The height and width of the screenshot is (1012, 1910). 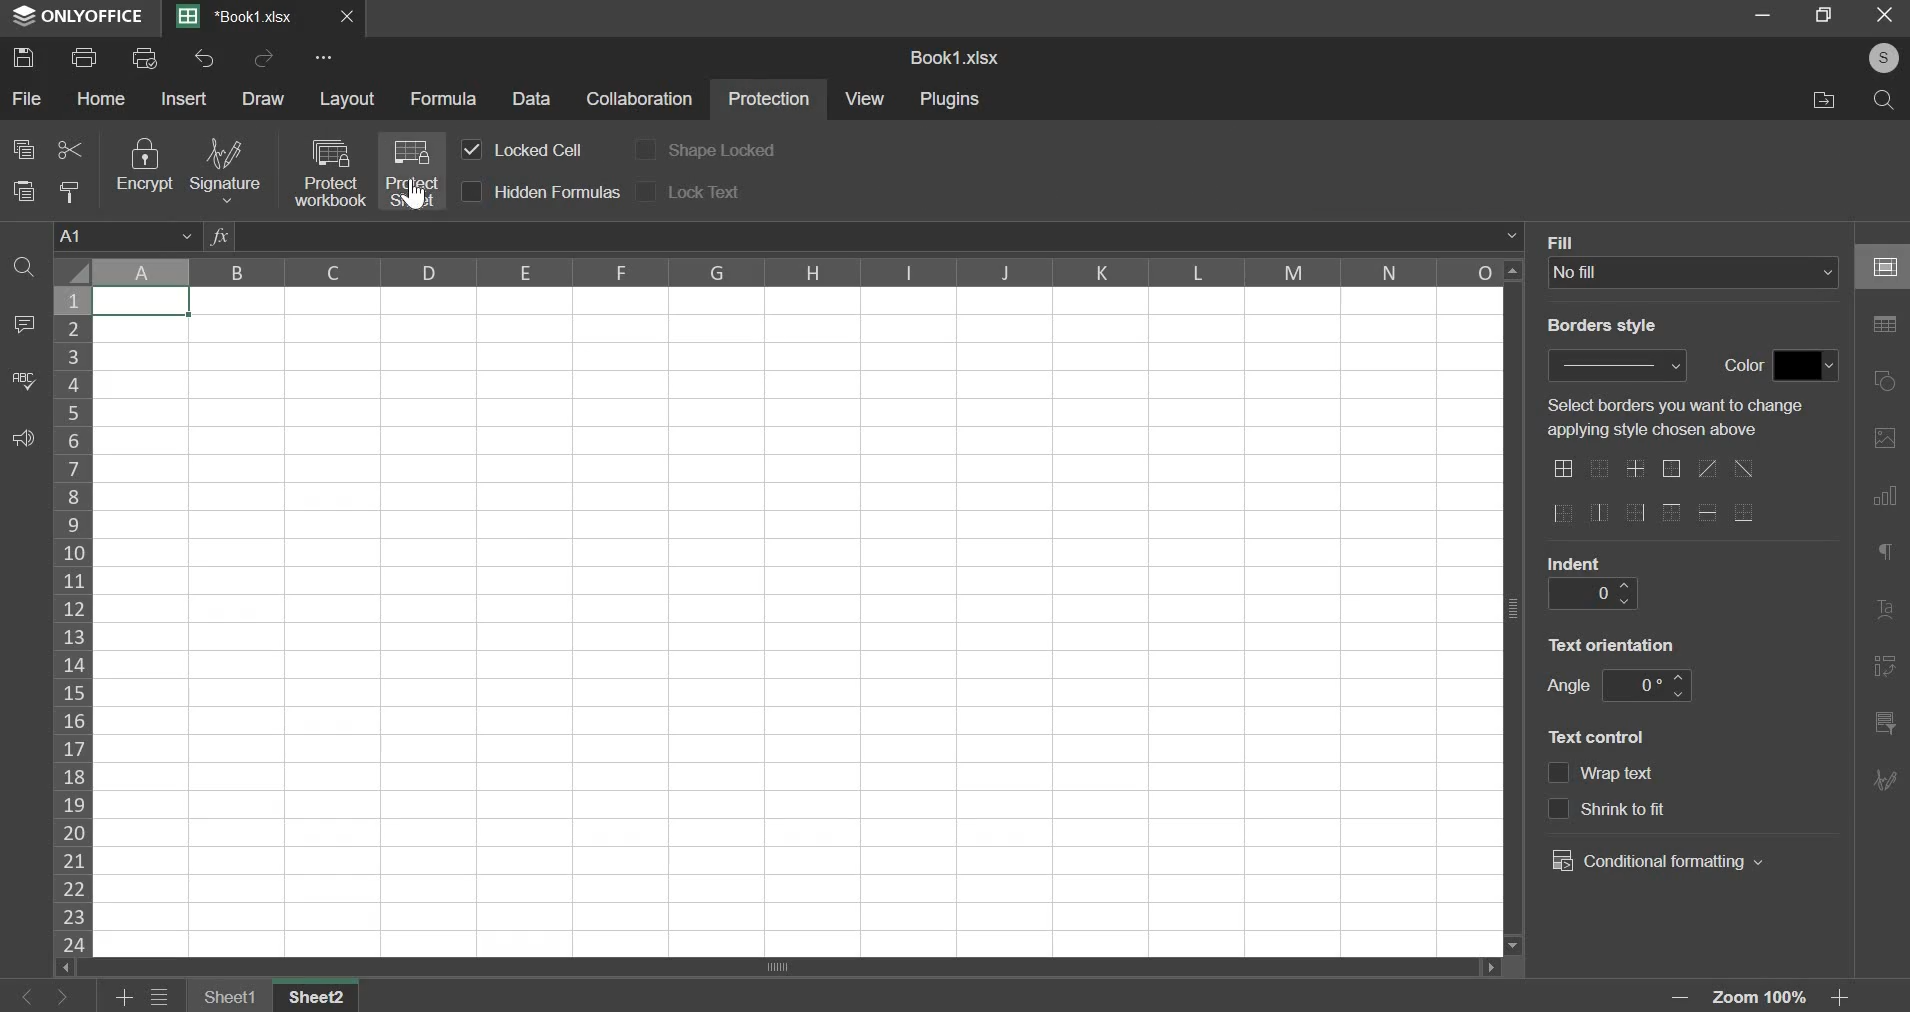 What do you see at coordinates (1743, 513) in the screenshot?
I see `border options` at bounding box center [1743, 513].